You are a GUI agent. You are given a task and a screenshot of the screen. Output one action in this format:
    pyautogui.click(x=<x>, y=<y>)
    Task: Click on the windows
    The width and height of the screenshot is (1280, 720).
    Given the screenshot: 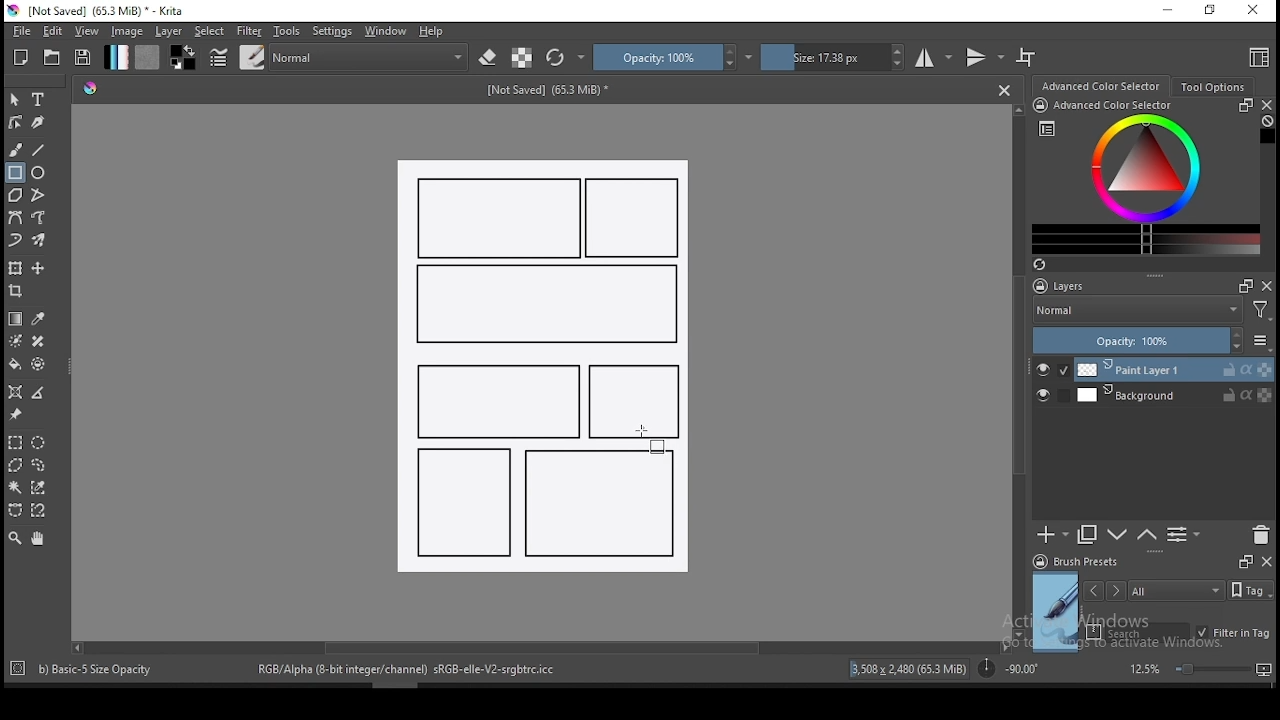 What is the action you would take?
    pyautogui.click(x=386, y=31)
    